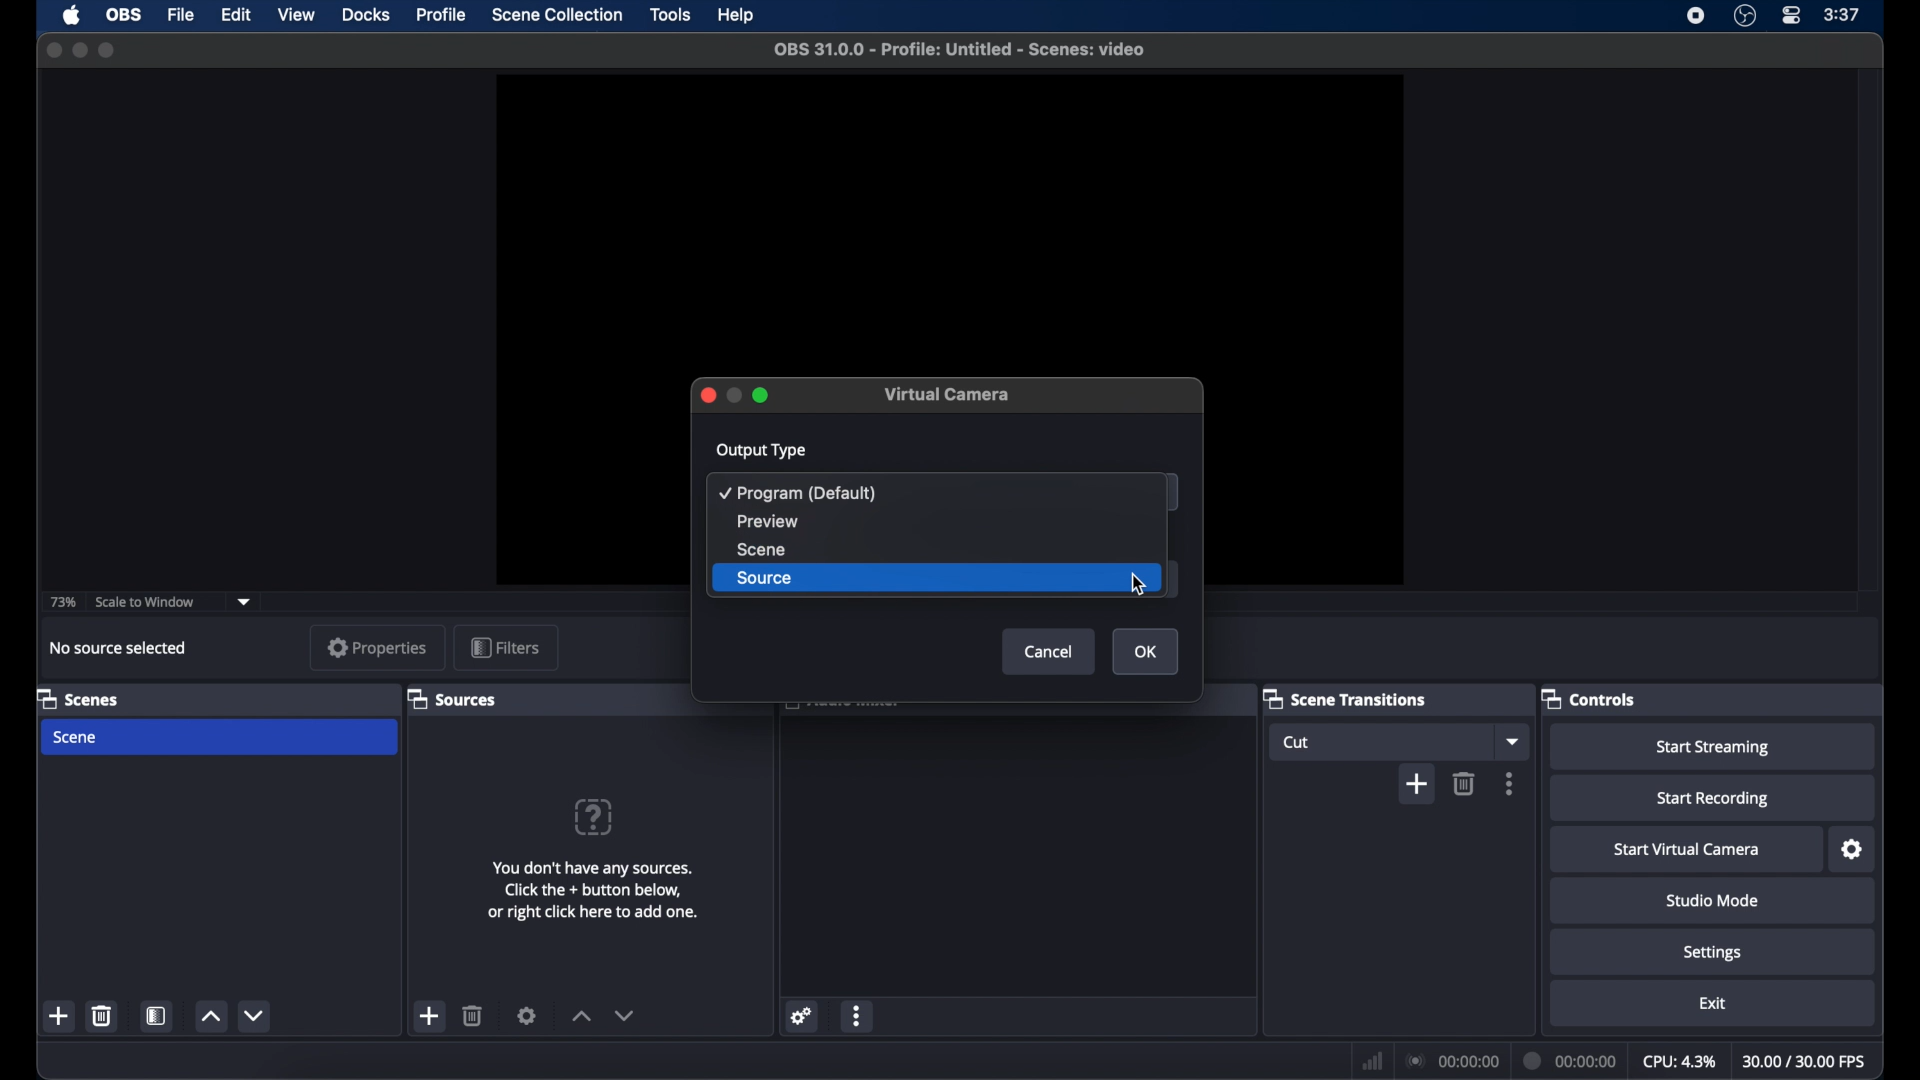  I want to click on cut, so click(1301, 742).